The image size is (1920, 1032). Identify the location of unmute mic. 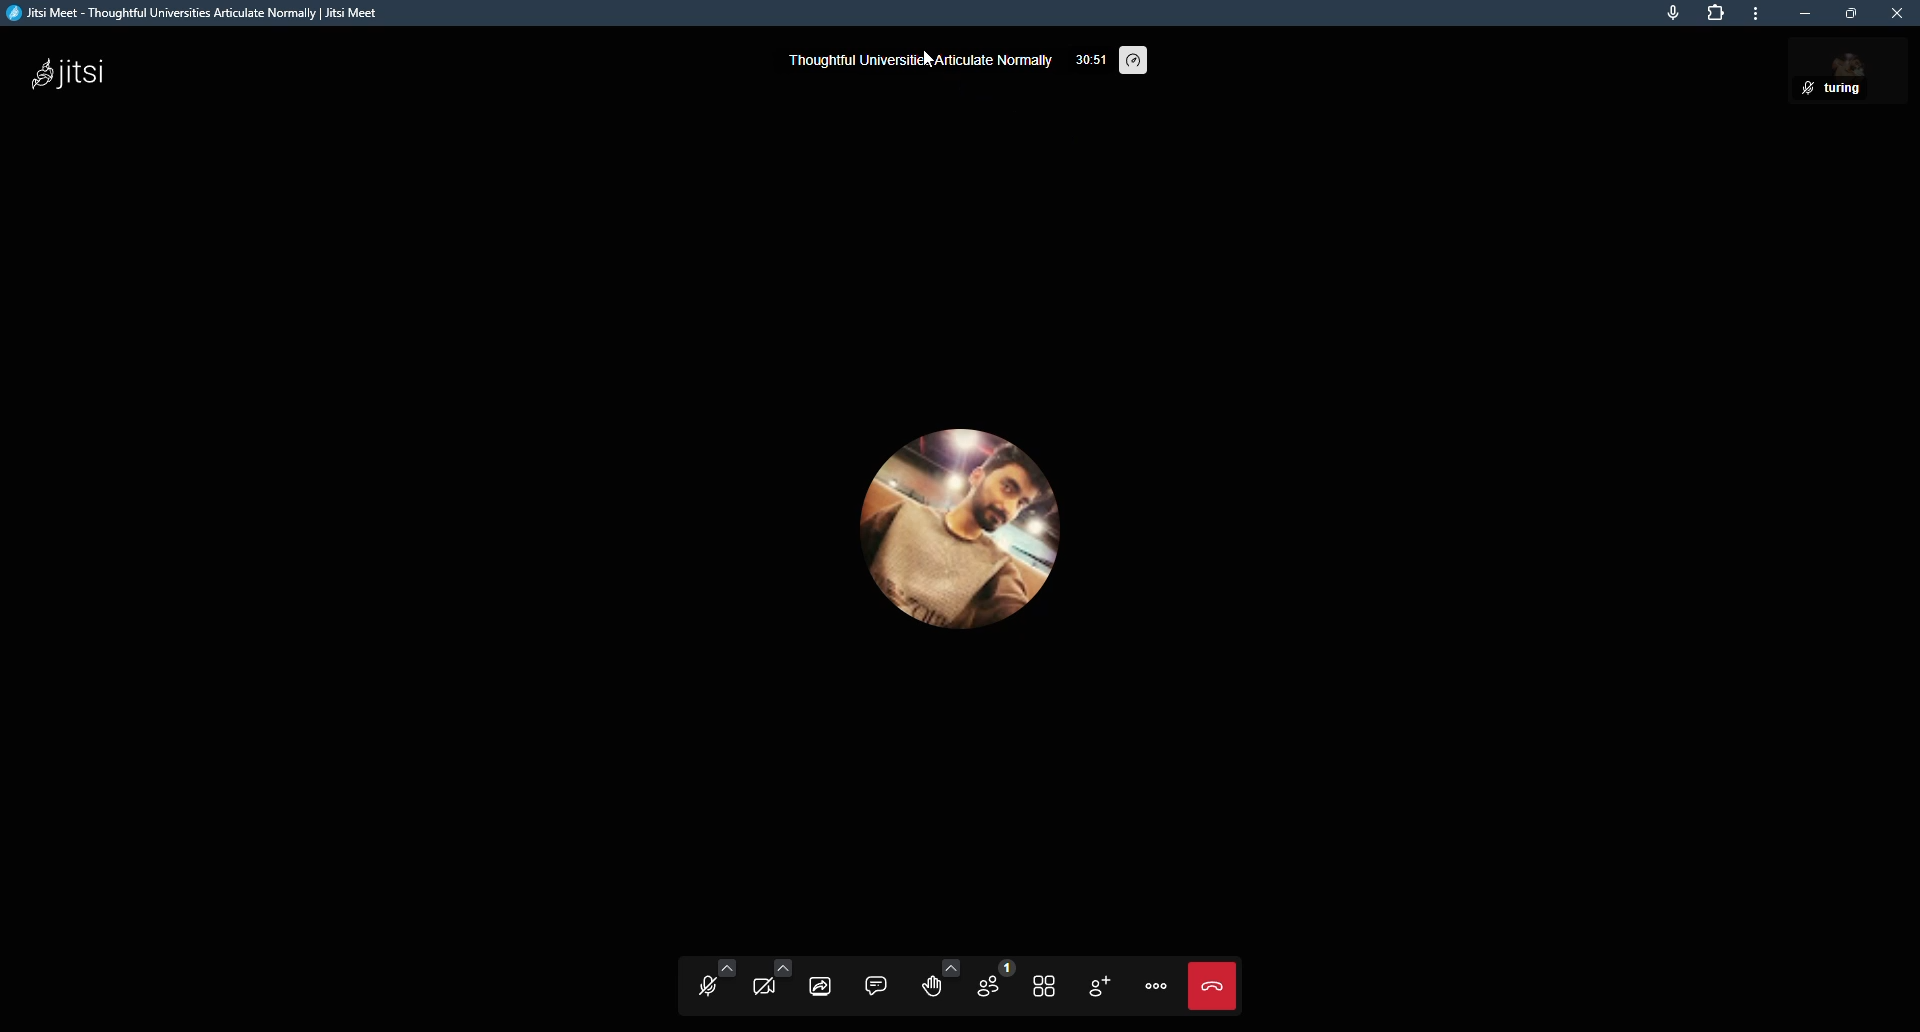
(705, 984).